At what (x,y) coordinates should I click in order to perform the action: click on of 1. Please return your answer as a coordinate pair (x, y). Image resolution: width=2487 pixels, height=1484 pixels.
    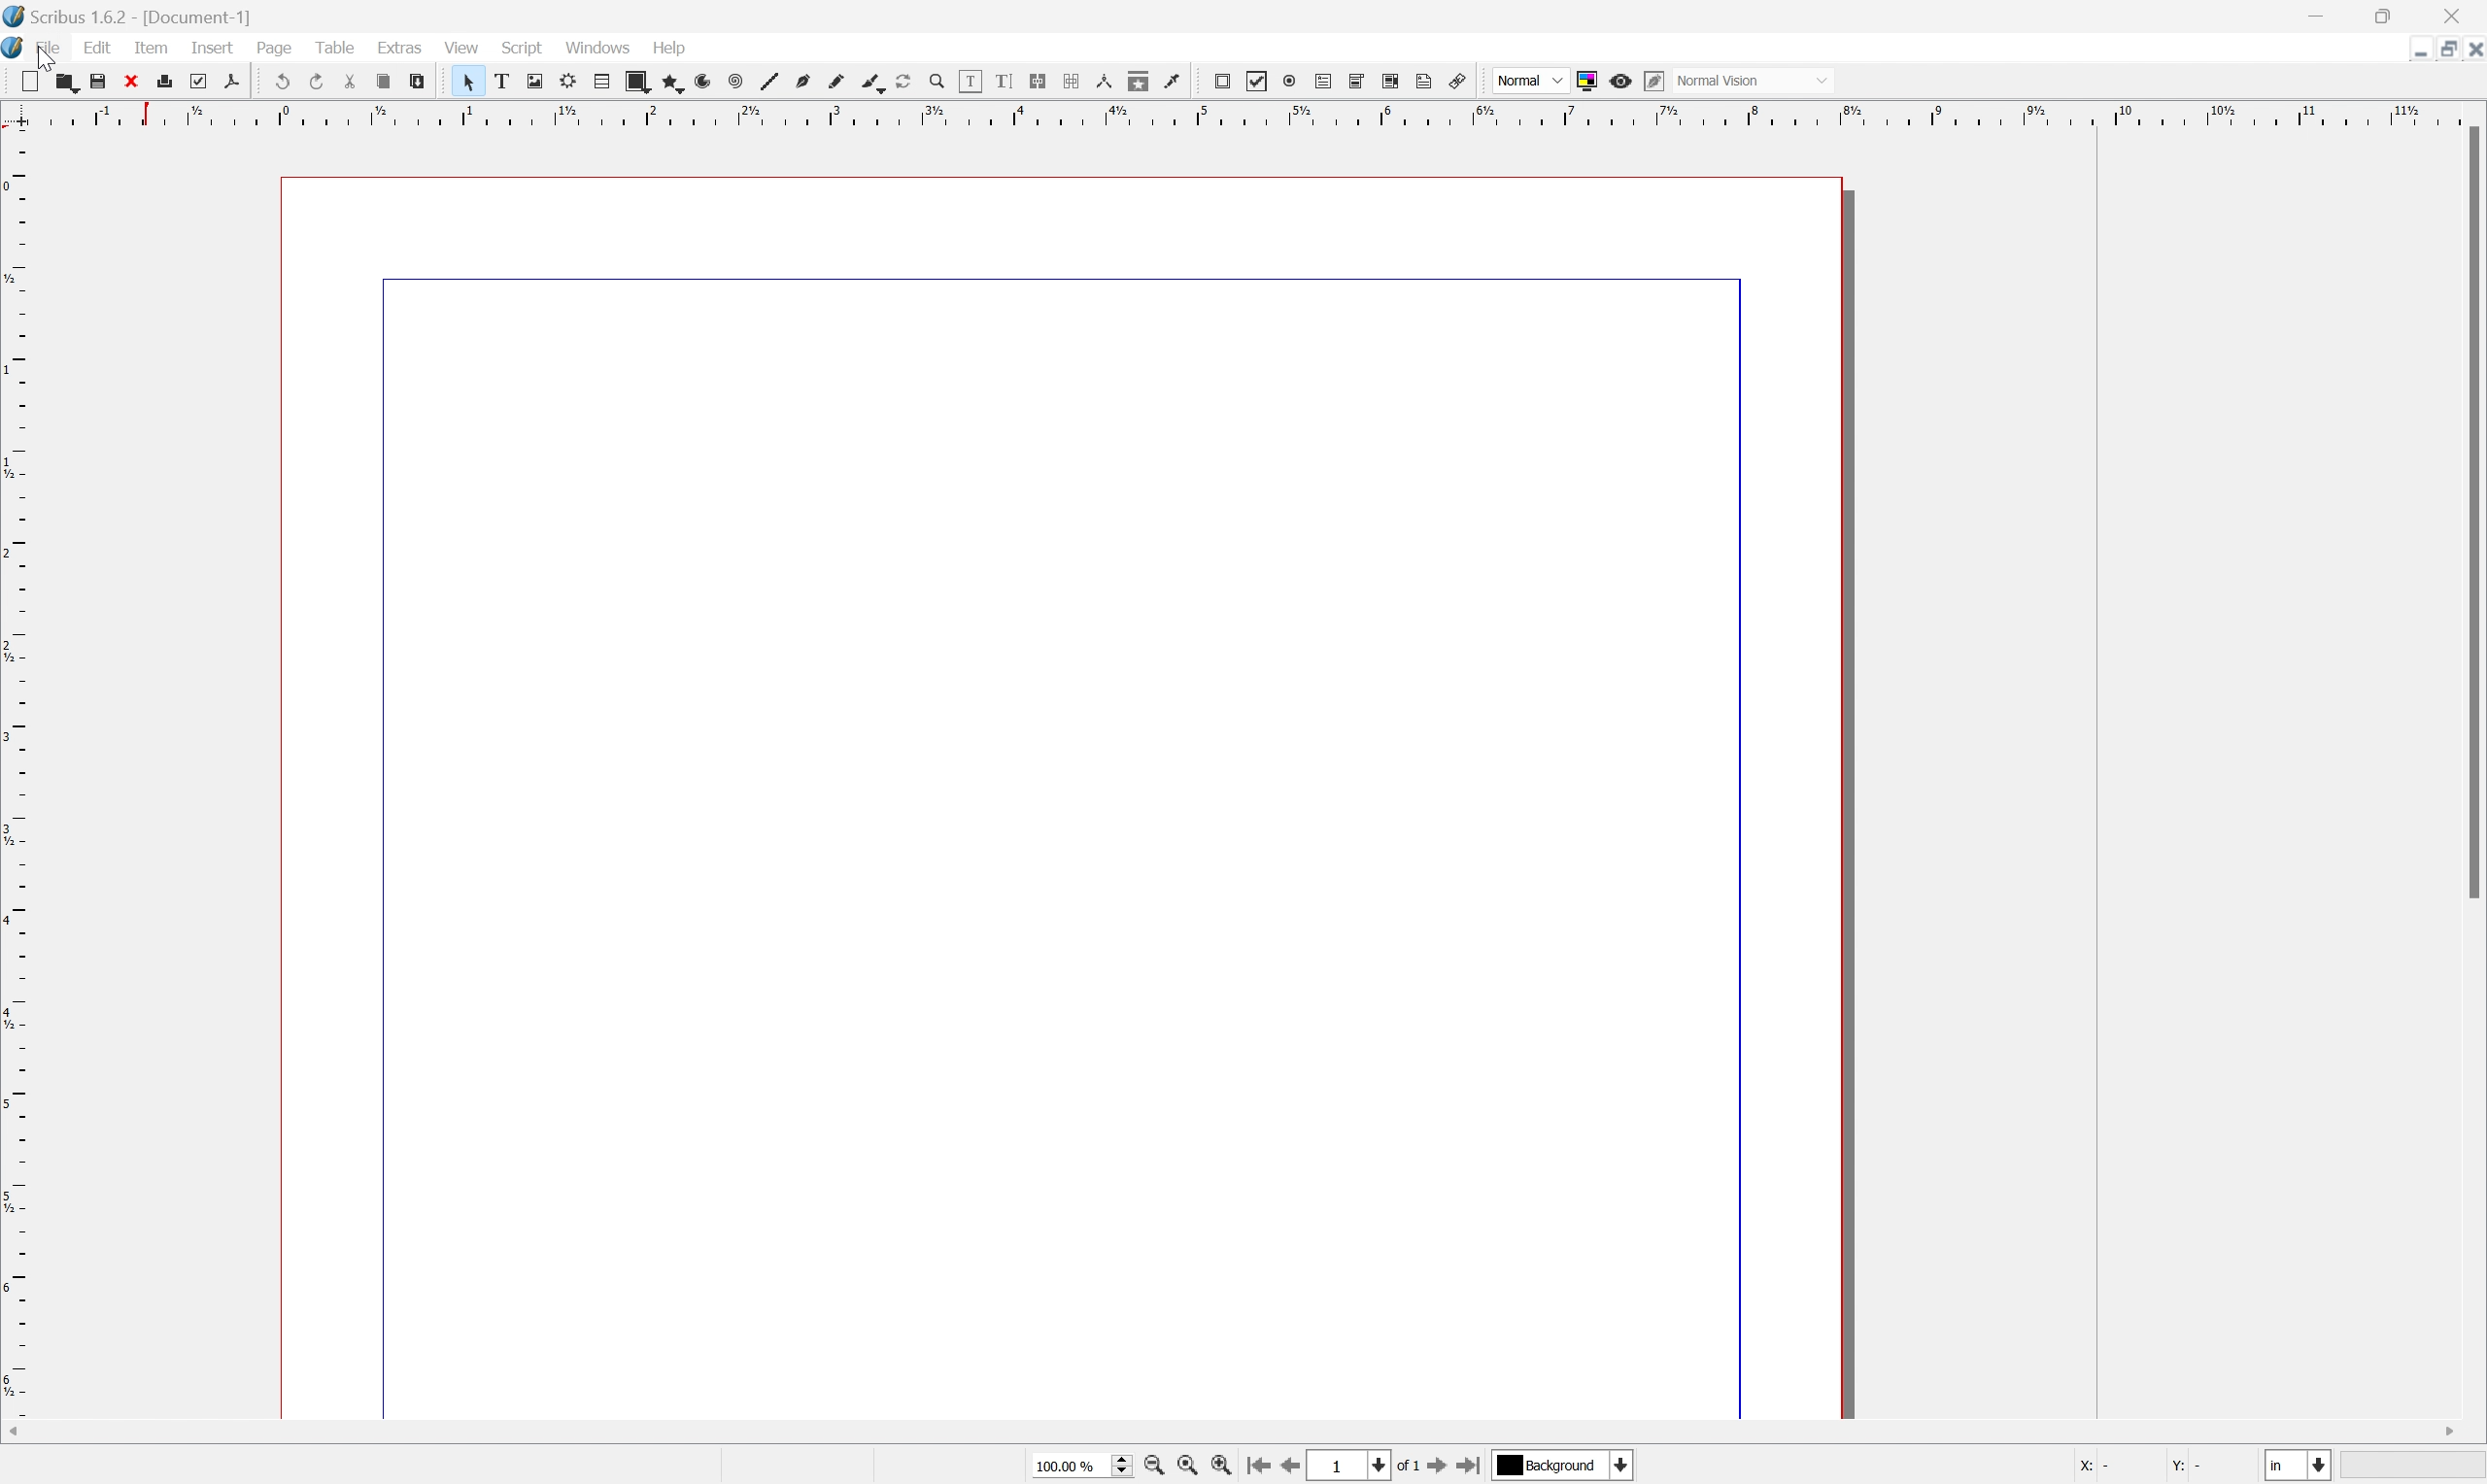
    Looking at the image, I should click on (1404, 1465).